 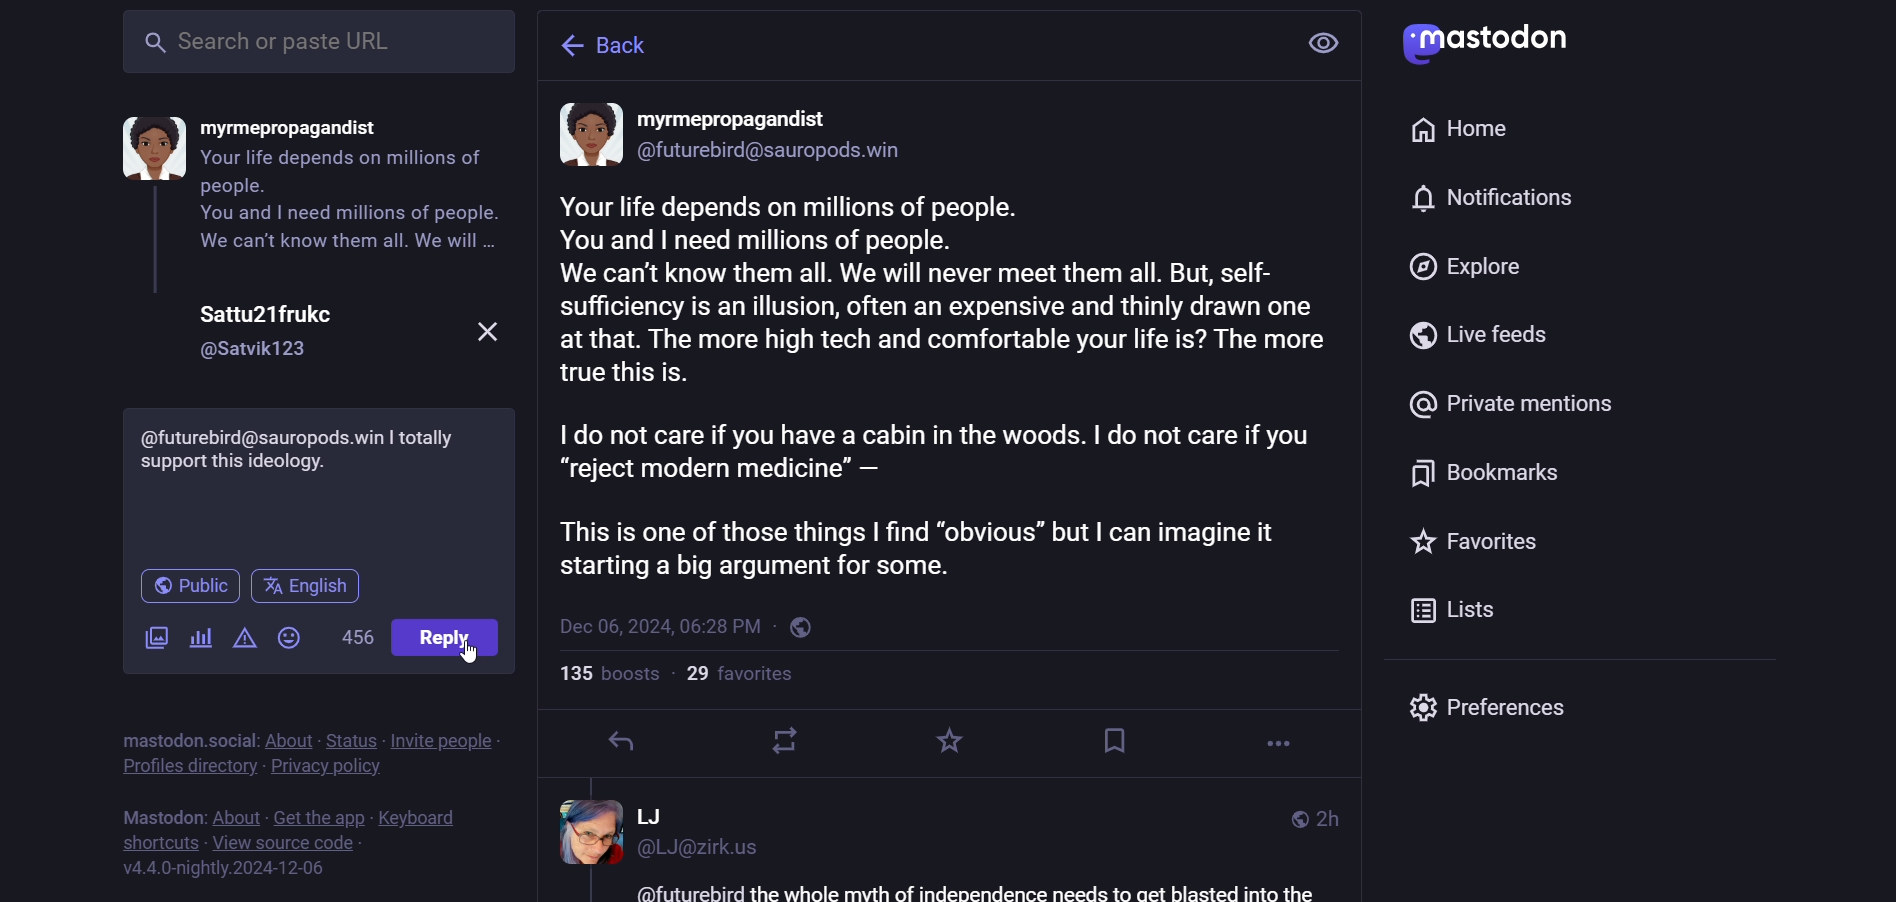 What do you see at coordinates (186, 586) in the screenshot?
I see `public` at bounding box center [186, 586].